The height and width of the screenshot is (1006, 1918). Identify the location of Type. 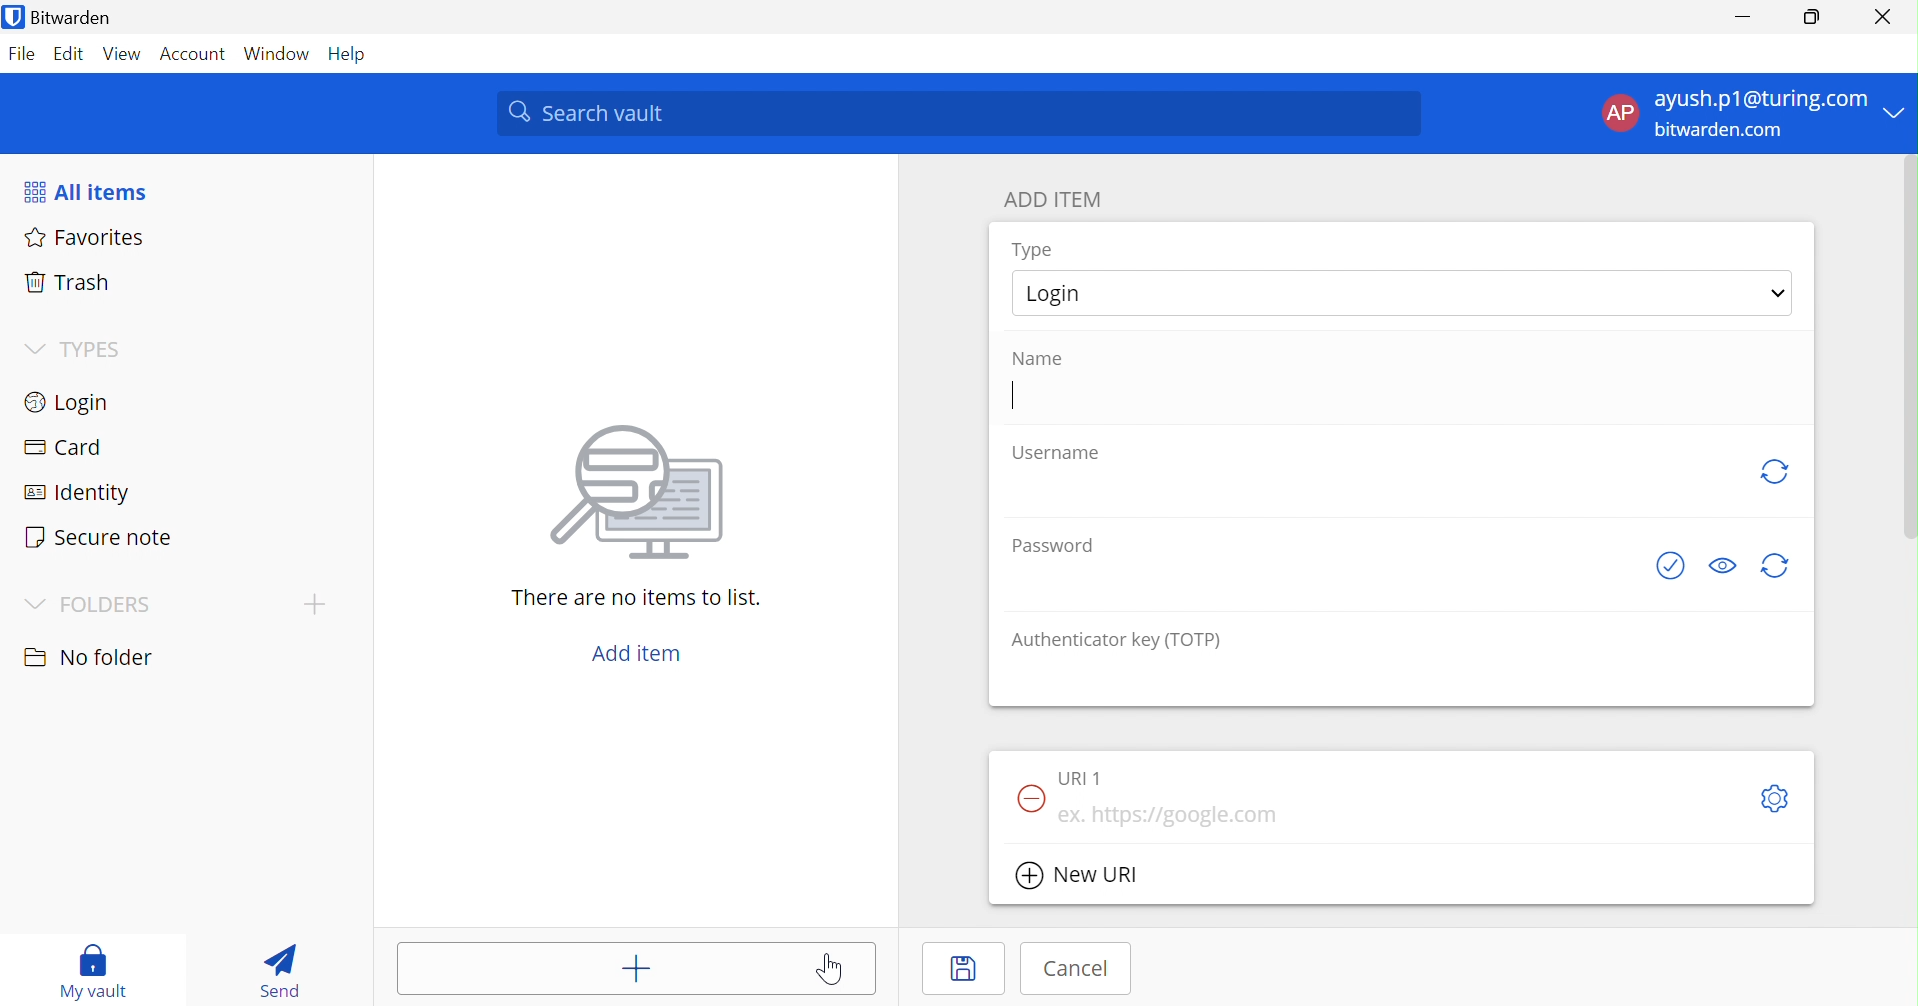
(1031, 249).